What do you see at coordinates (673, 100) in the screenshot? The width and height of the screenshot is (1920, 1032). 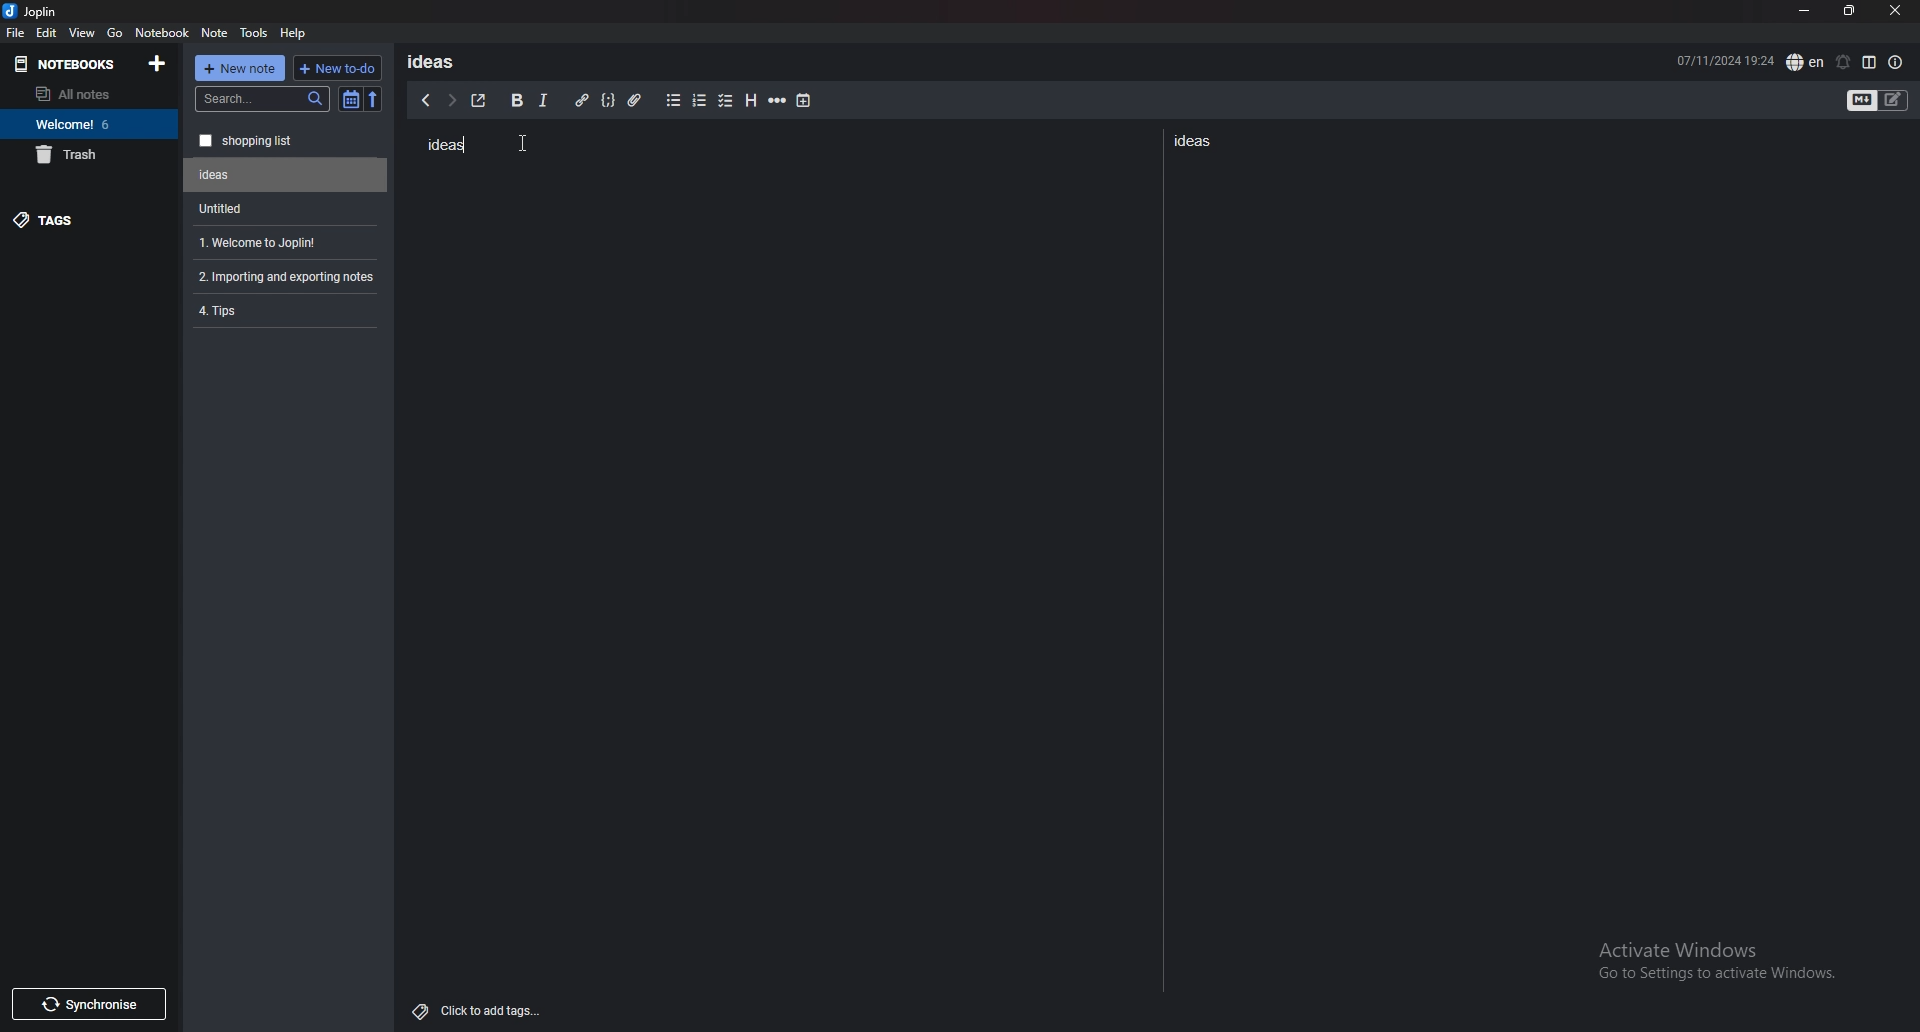 I see `bullet list` at bounding box center [673, 100].